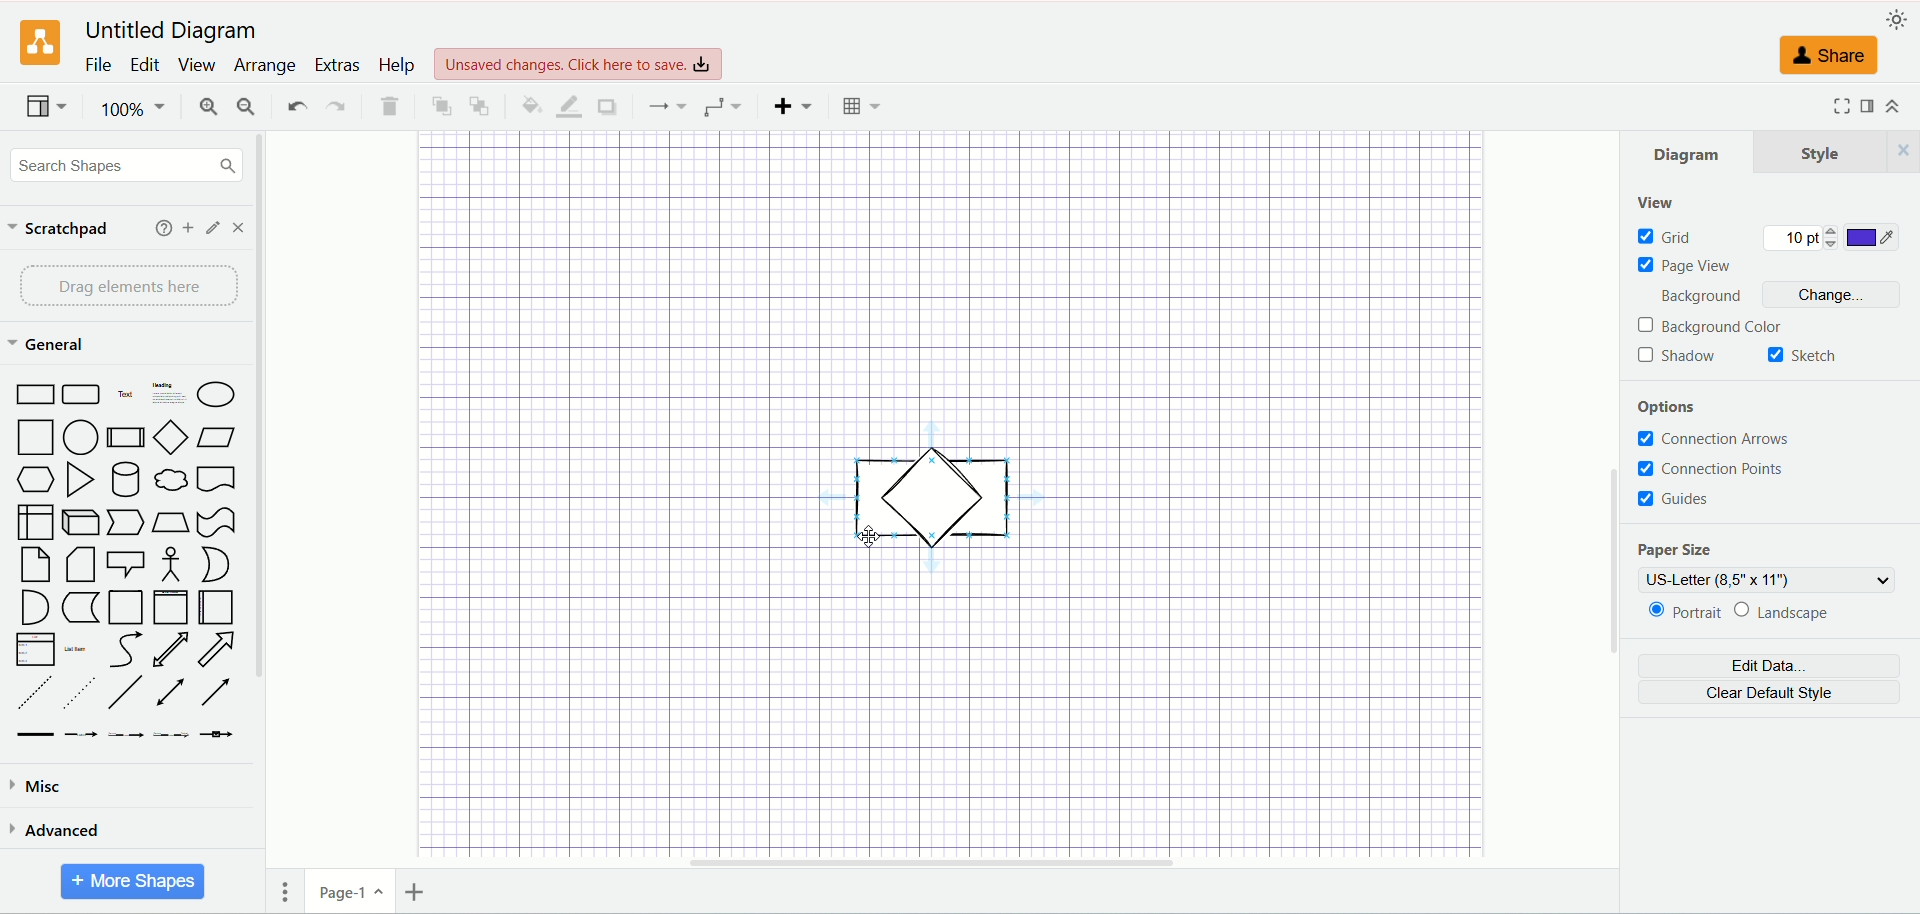  I want to click on process, so click(127, 437).